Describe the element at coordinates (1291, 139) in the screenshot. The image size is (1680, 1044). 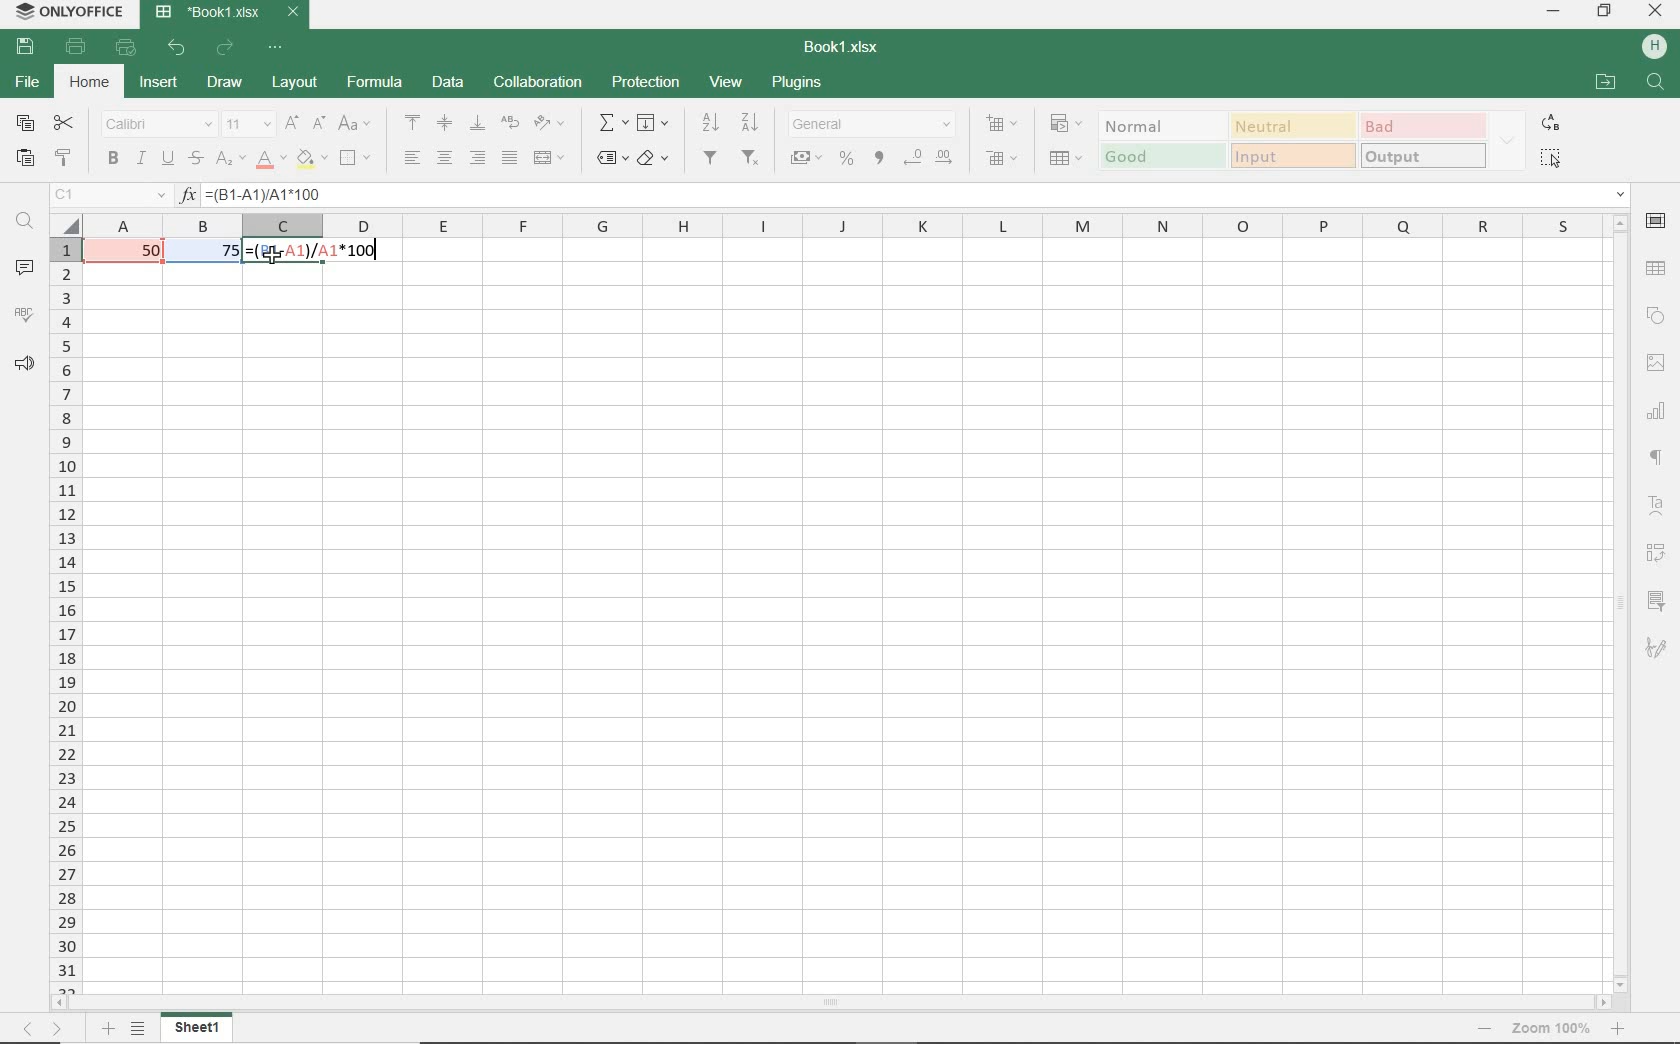
I see `Data & Model` at that location.